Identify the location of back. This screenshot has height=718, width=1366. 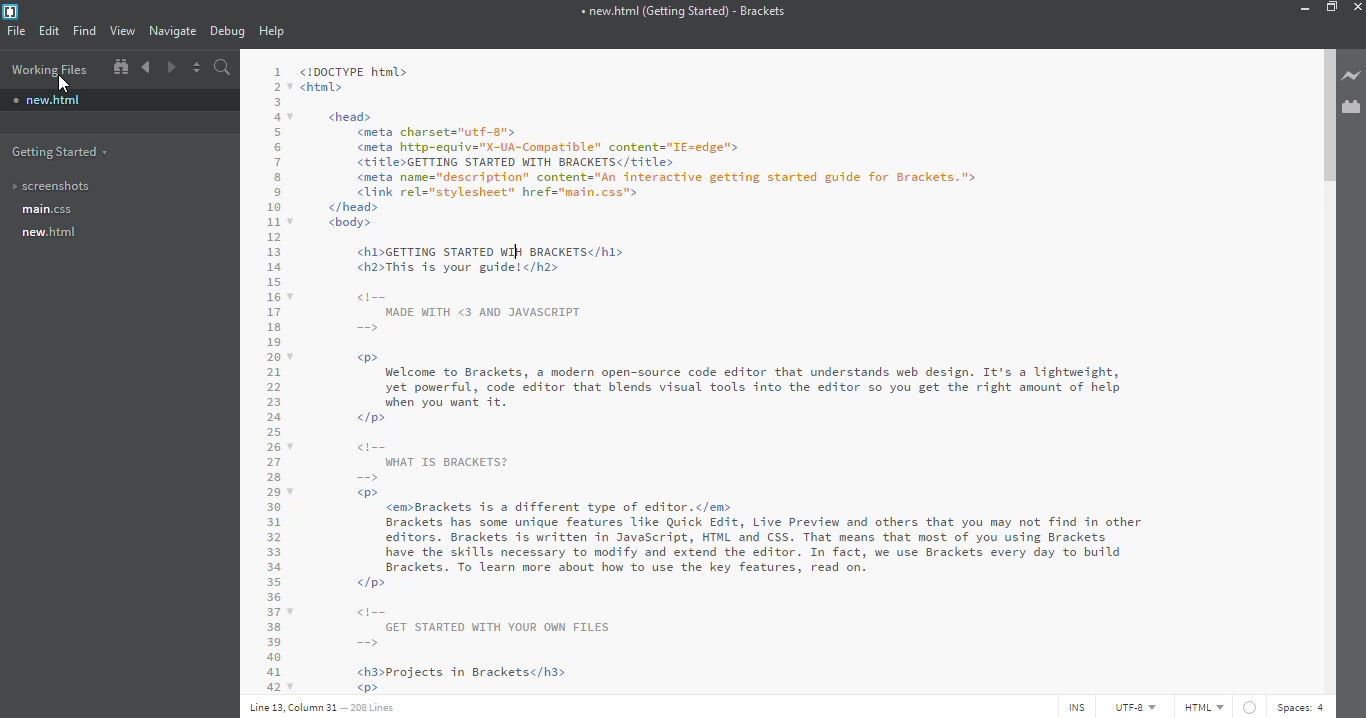
(146, 67).